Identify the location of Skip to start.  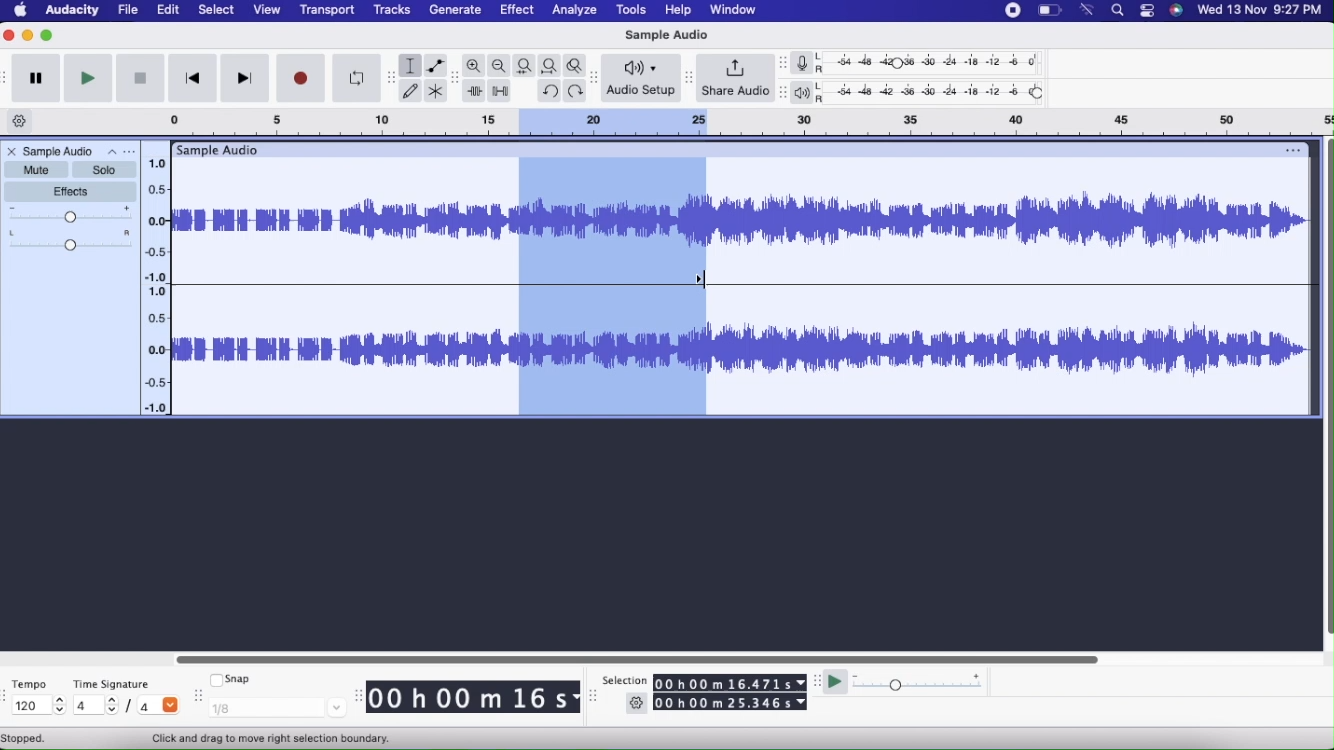
(191, 80).